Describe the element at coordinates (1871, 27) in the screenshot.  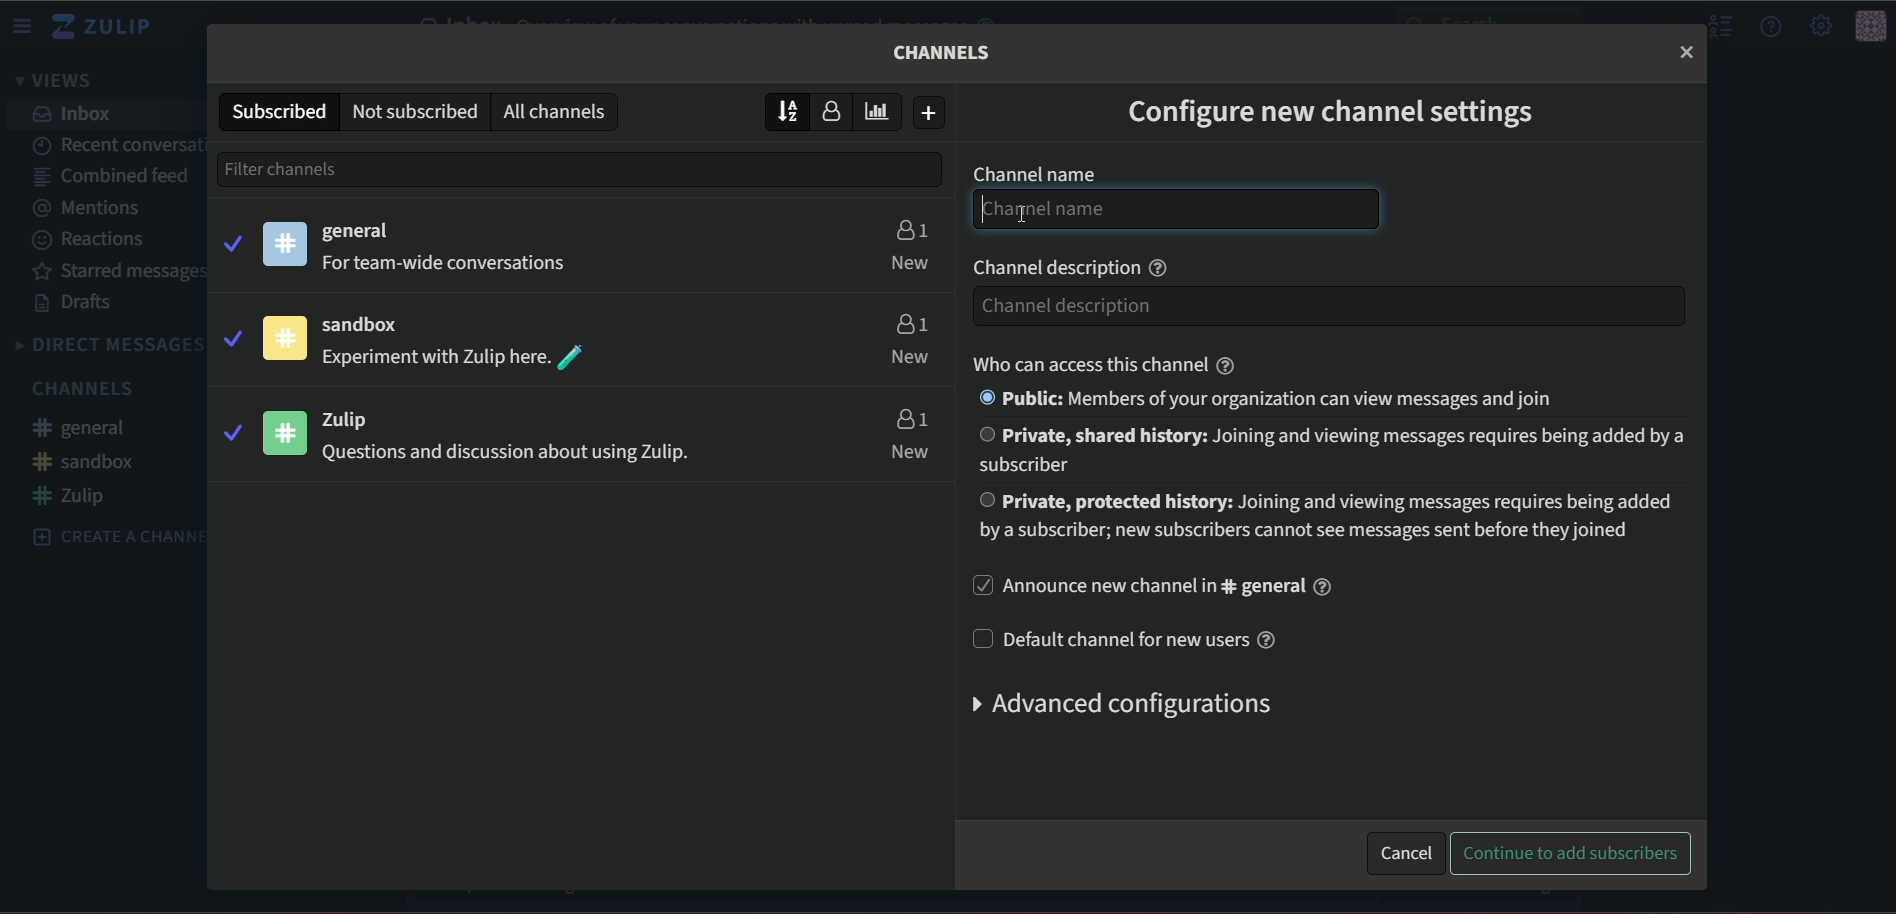
I see `icon` at that location.